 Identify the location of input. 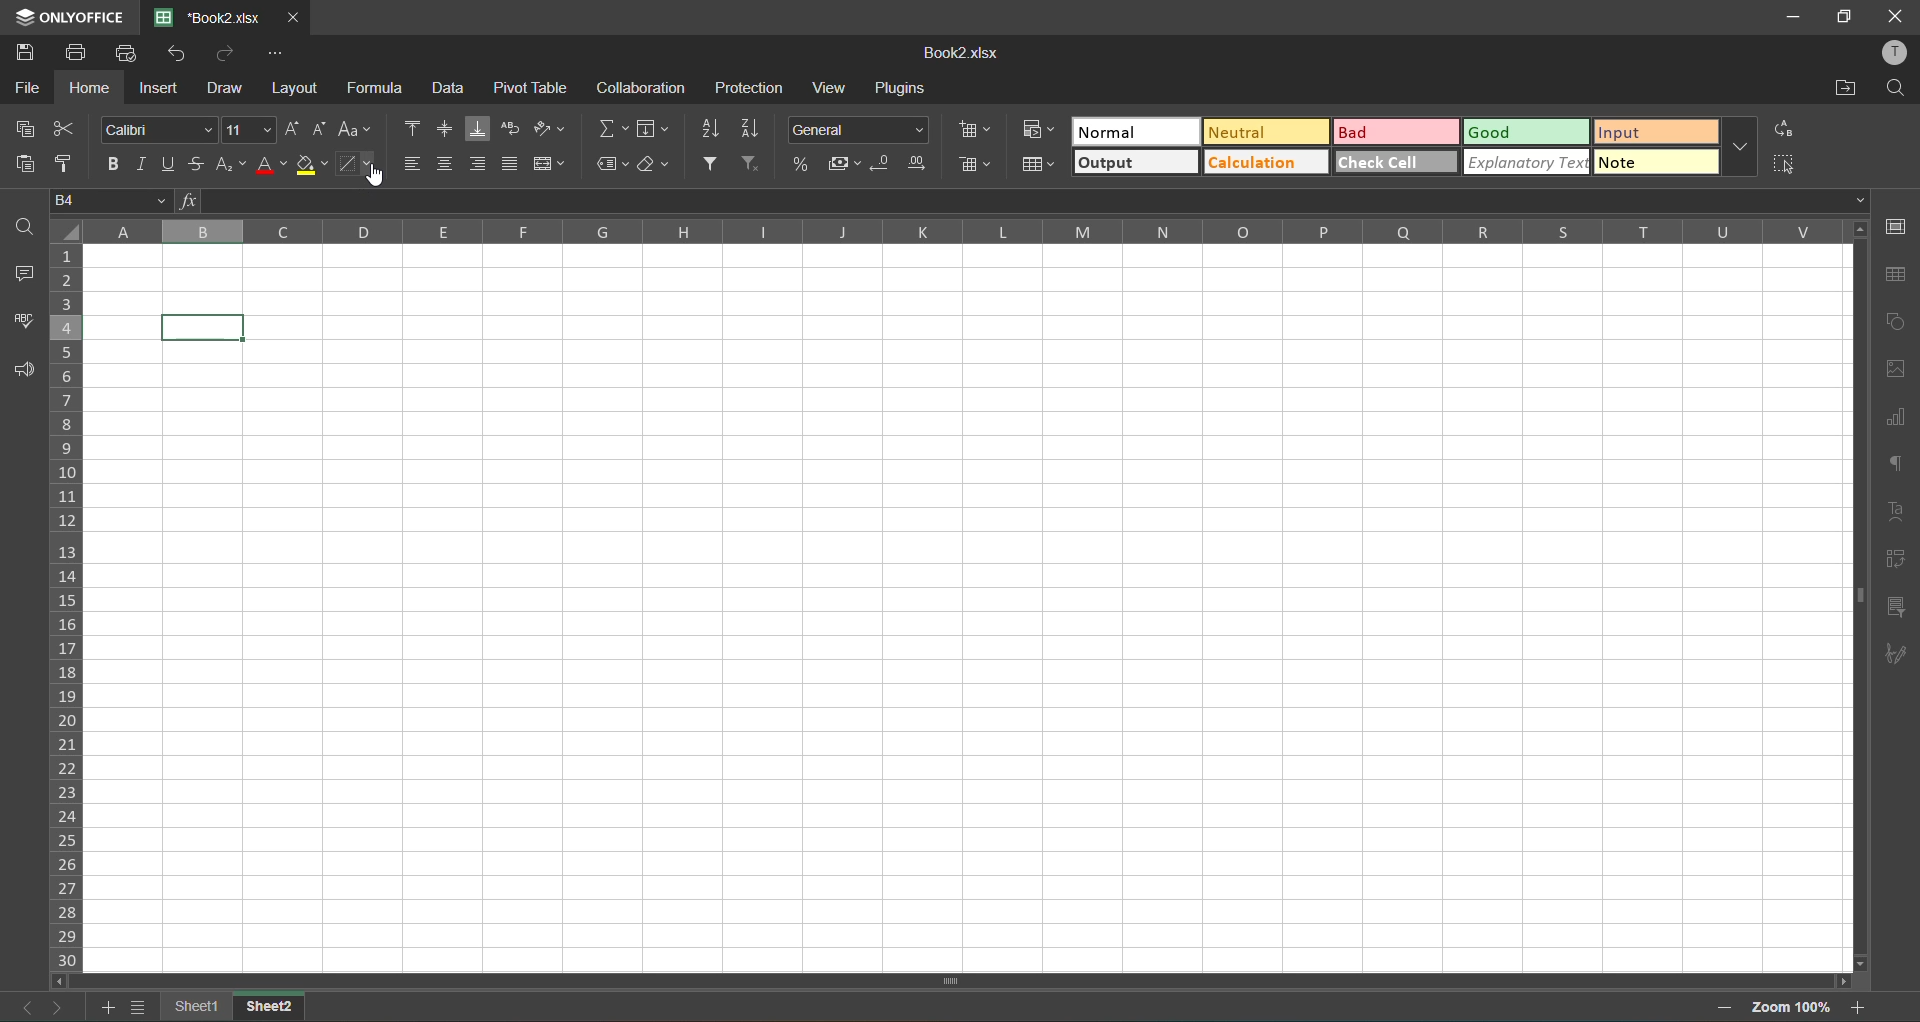
(1653, 132).